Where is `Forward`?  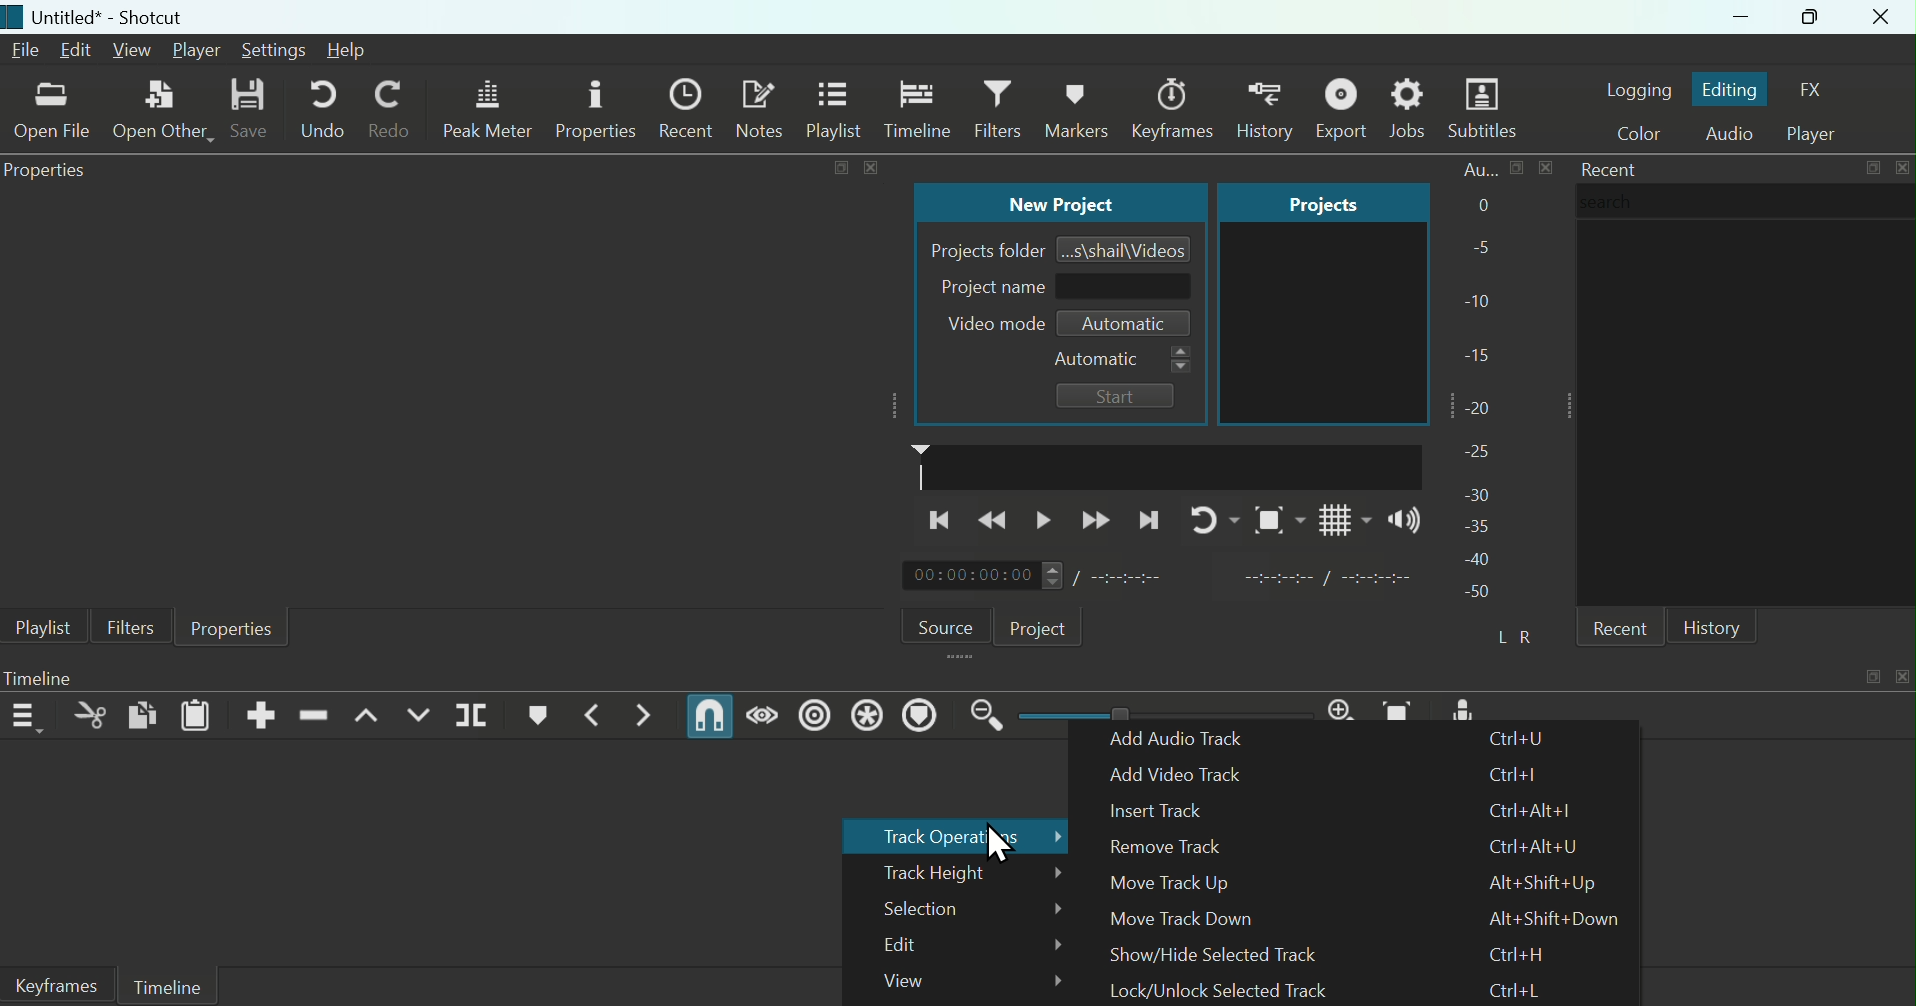
Forward is located at coordinates (1097, 518).